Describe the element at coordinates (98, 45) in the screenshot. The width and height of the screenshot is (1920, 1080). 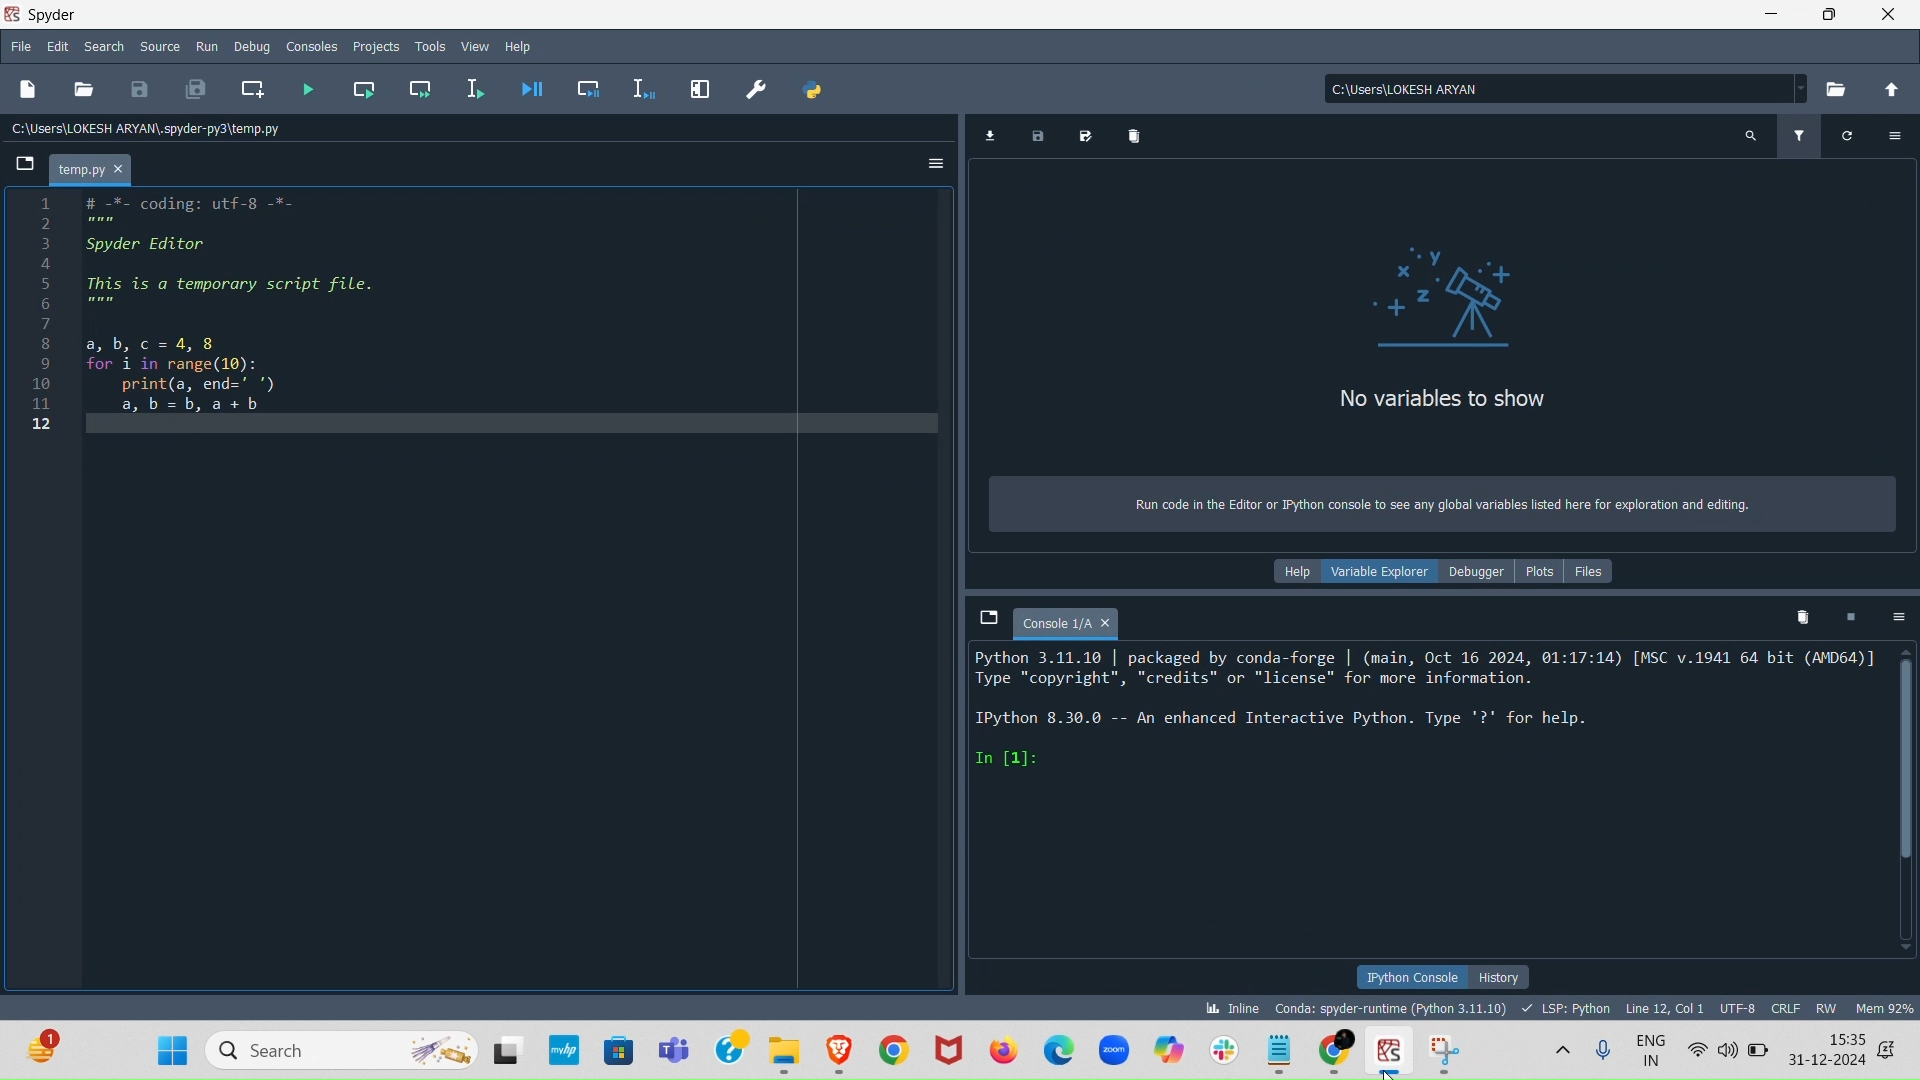
I see `search` at that location.